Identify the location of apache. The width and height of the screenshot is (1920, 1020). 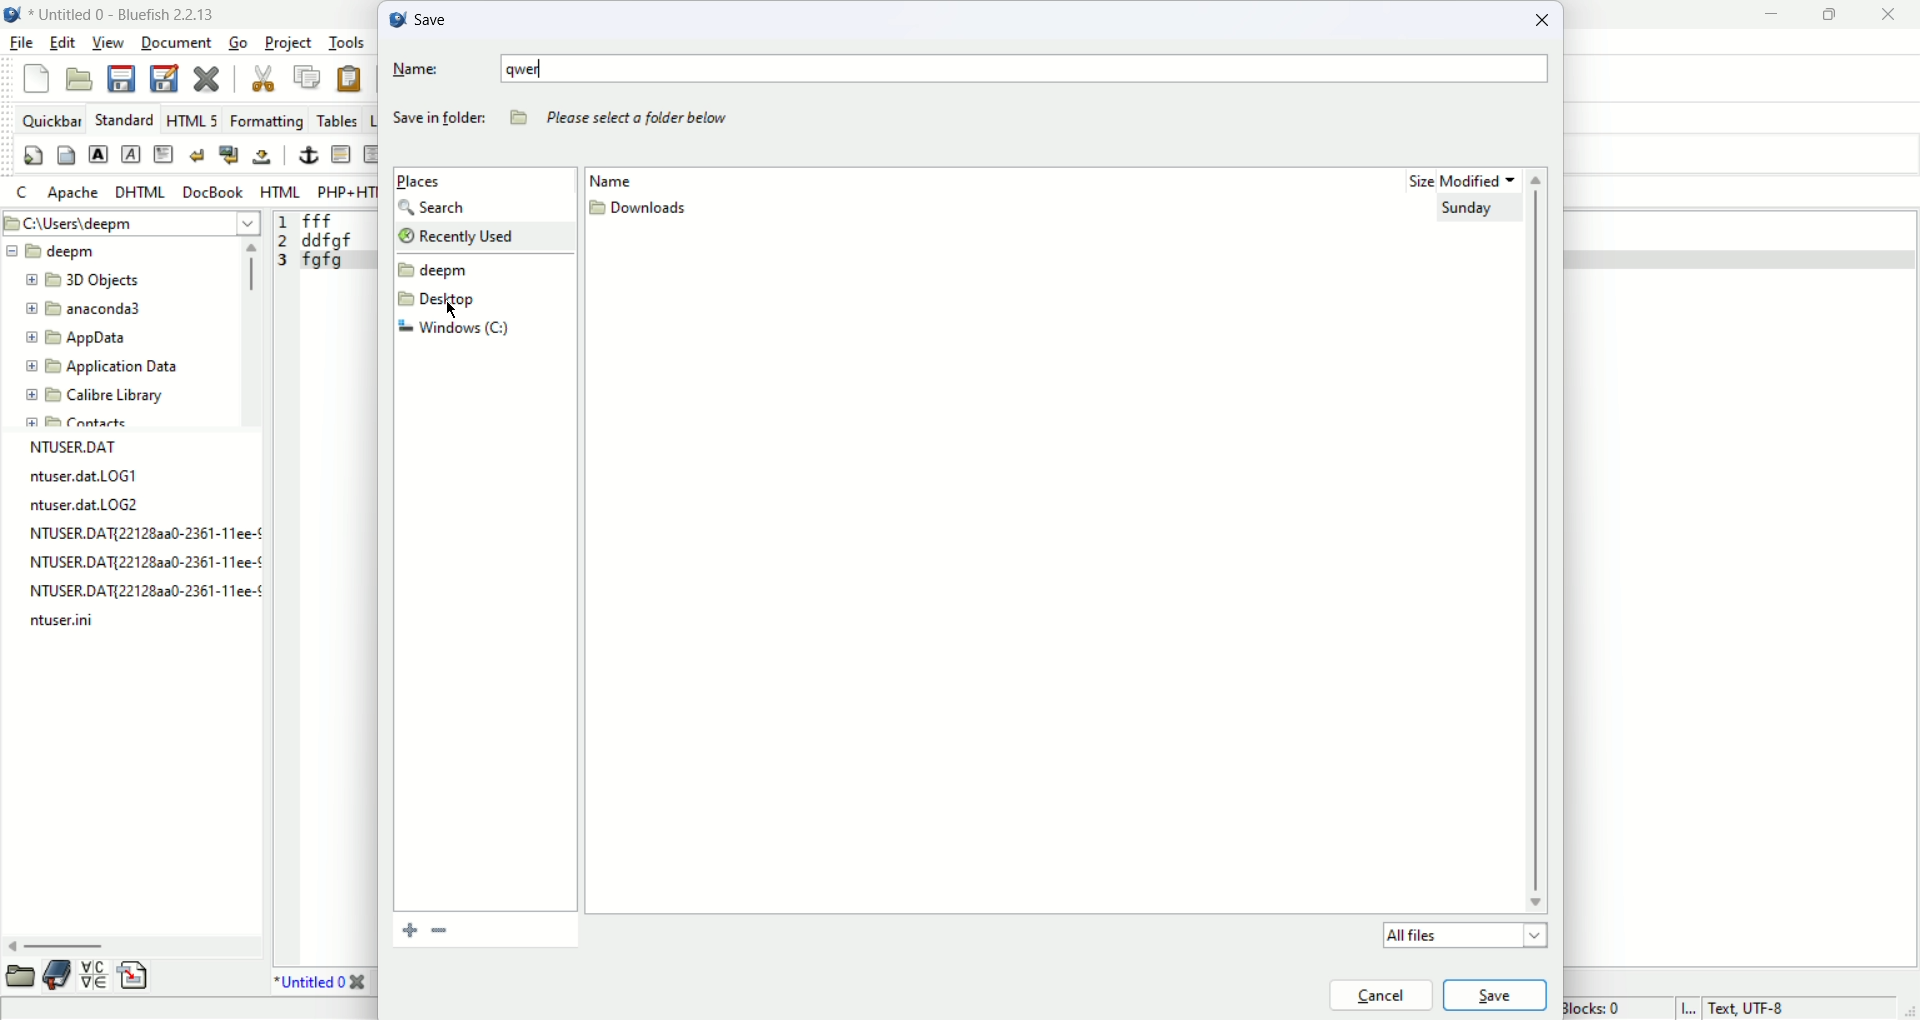
(70, 195).